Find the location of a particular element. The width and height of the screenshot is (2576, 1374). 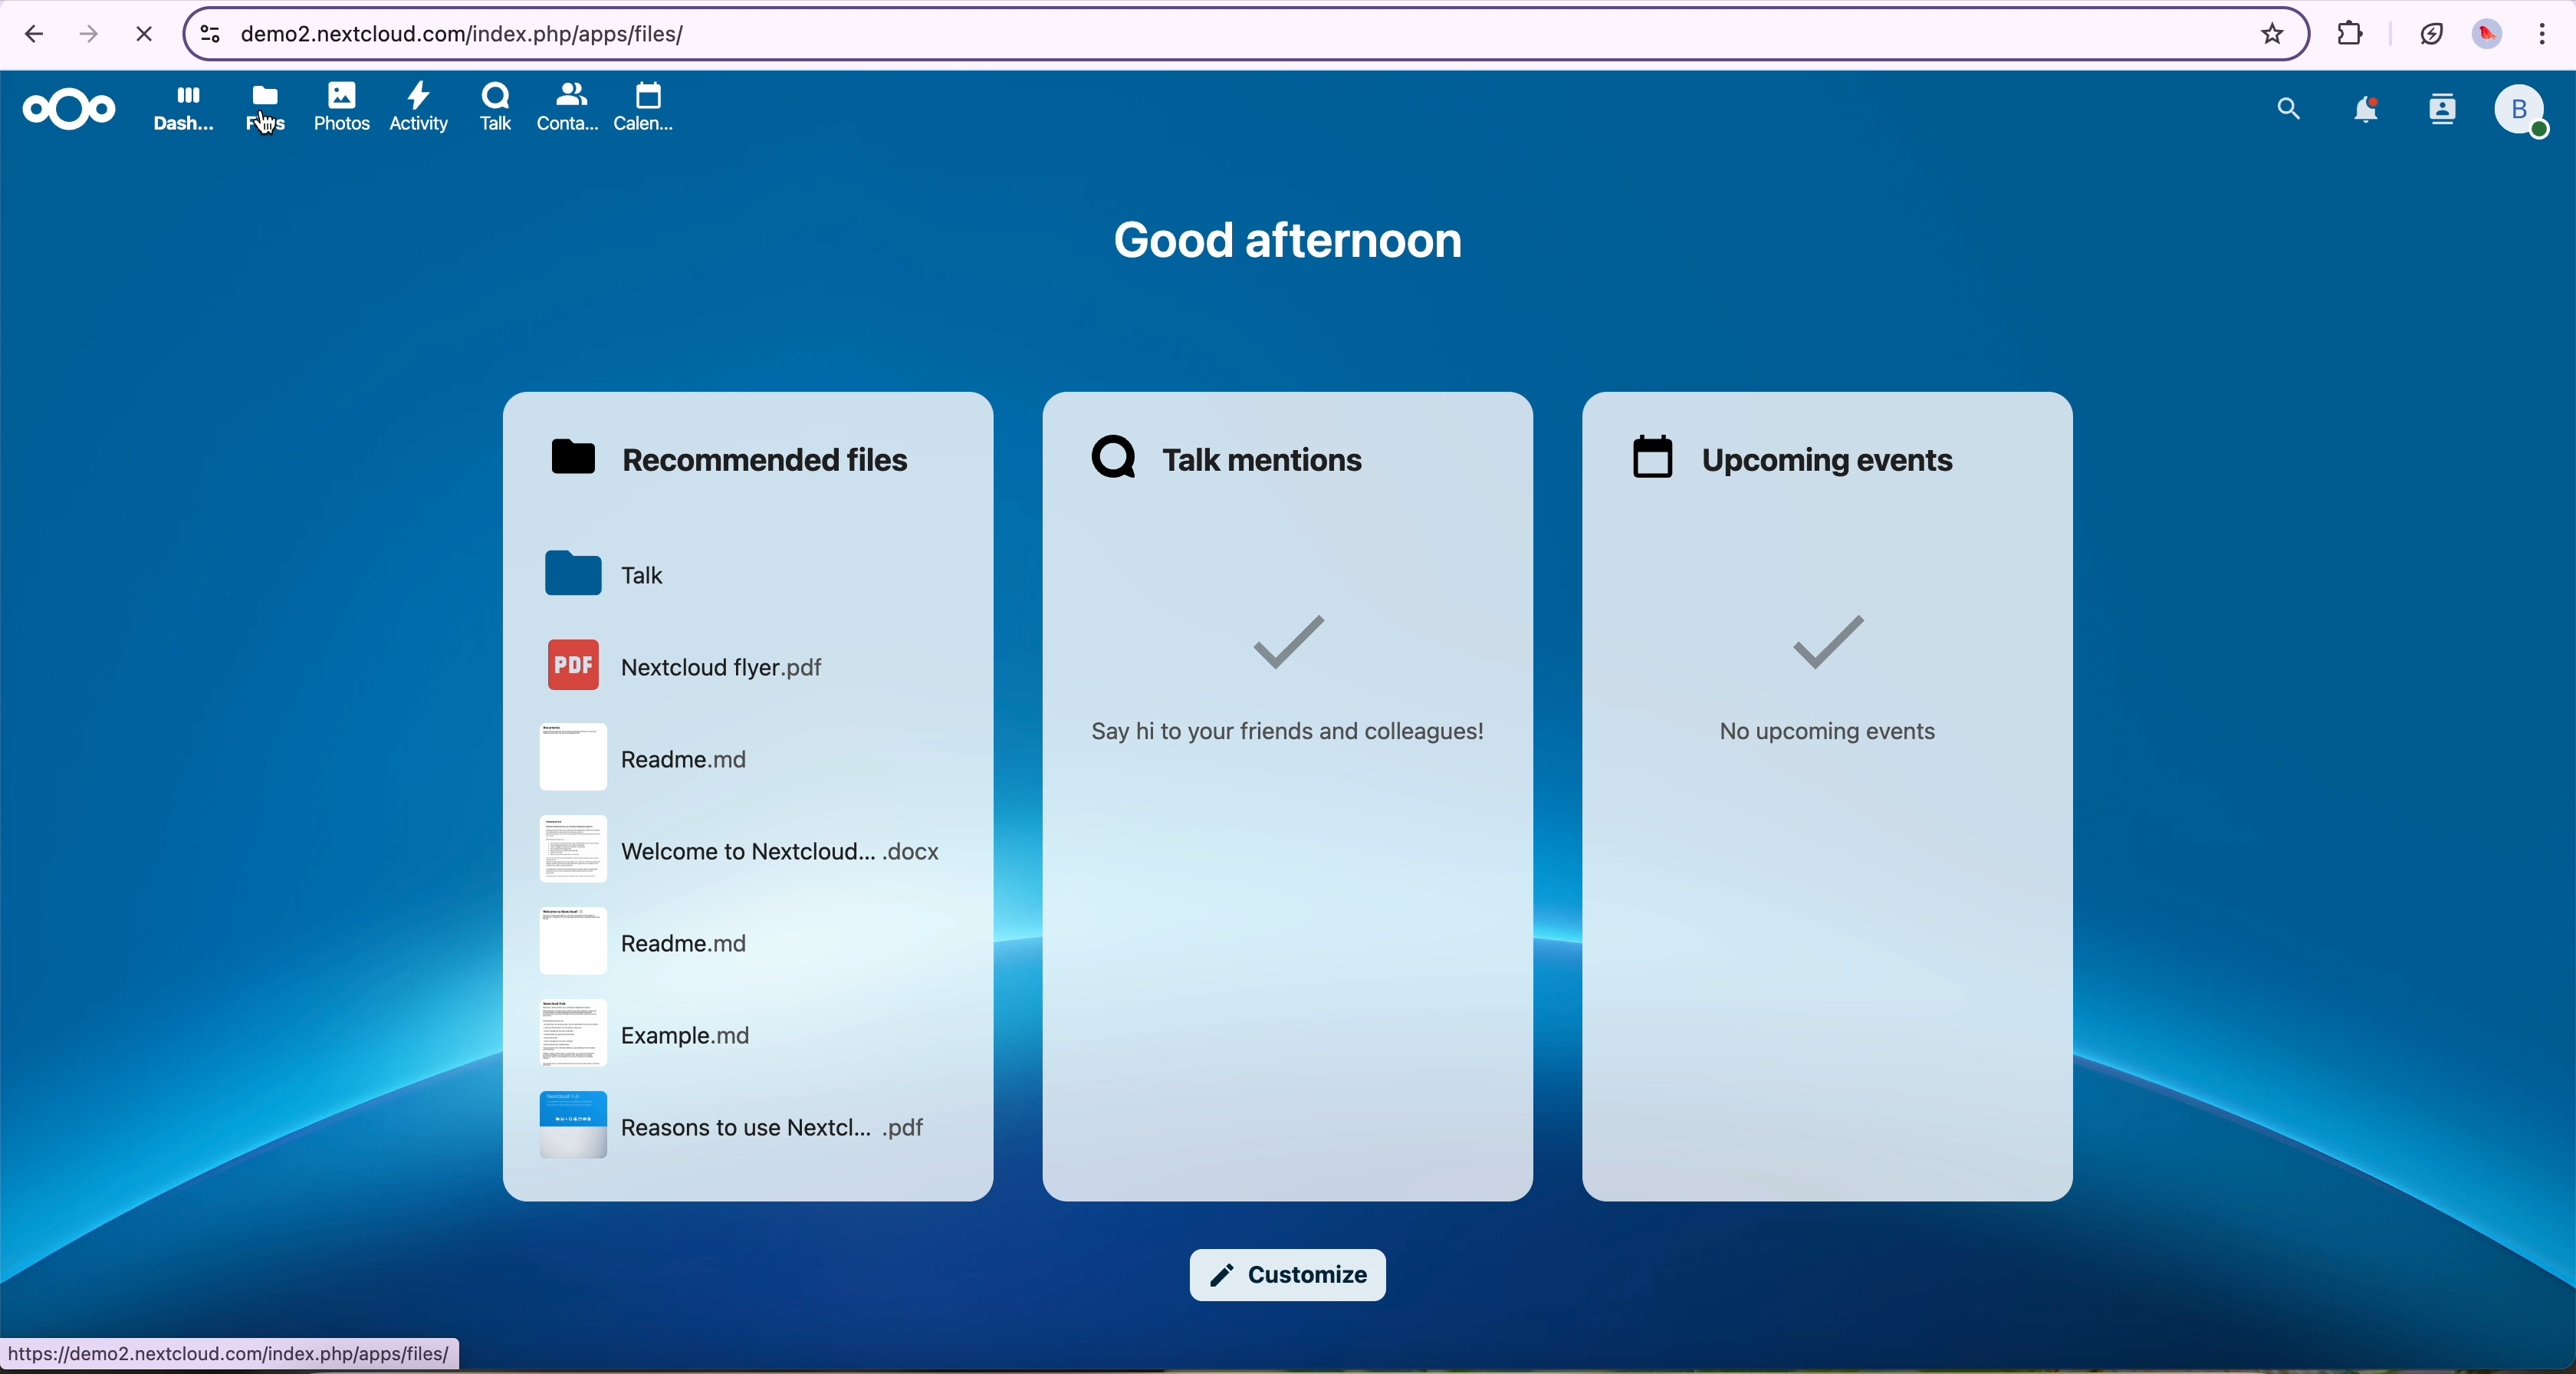

file is located at coordinates (644, 757).